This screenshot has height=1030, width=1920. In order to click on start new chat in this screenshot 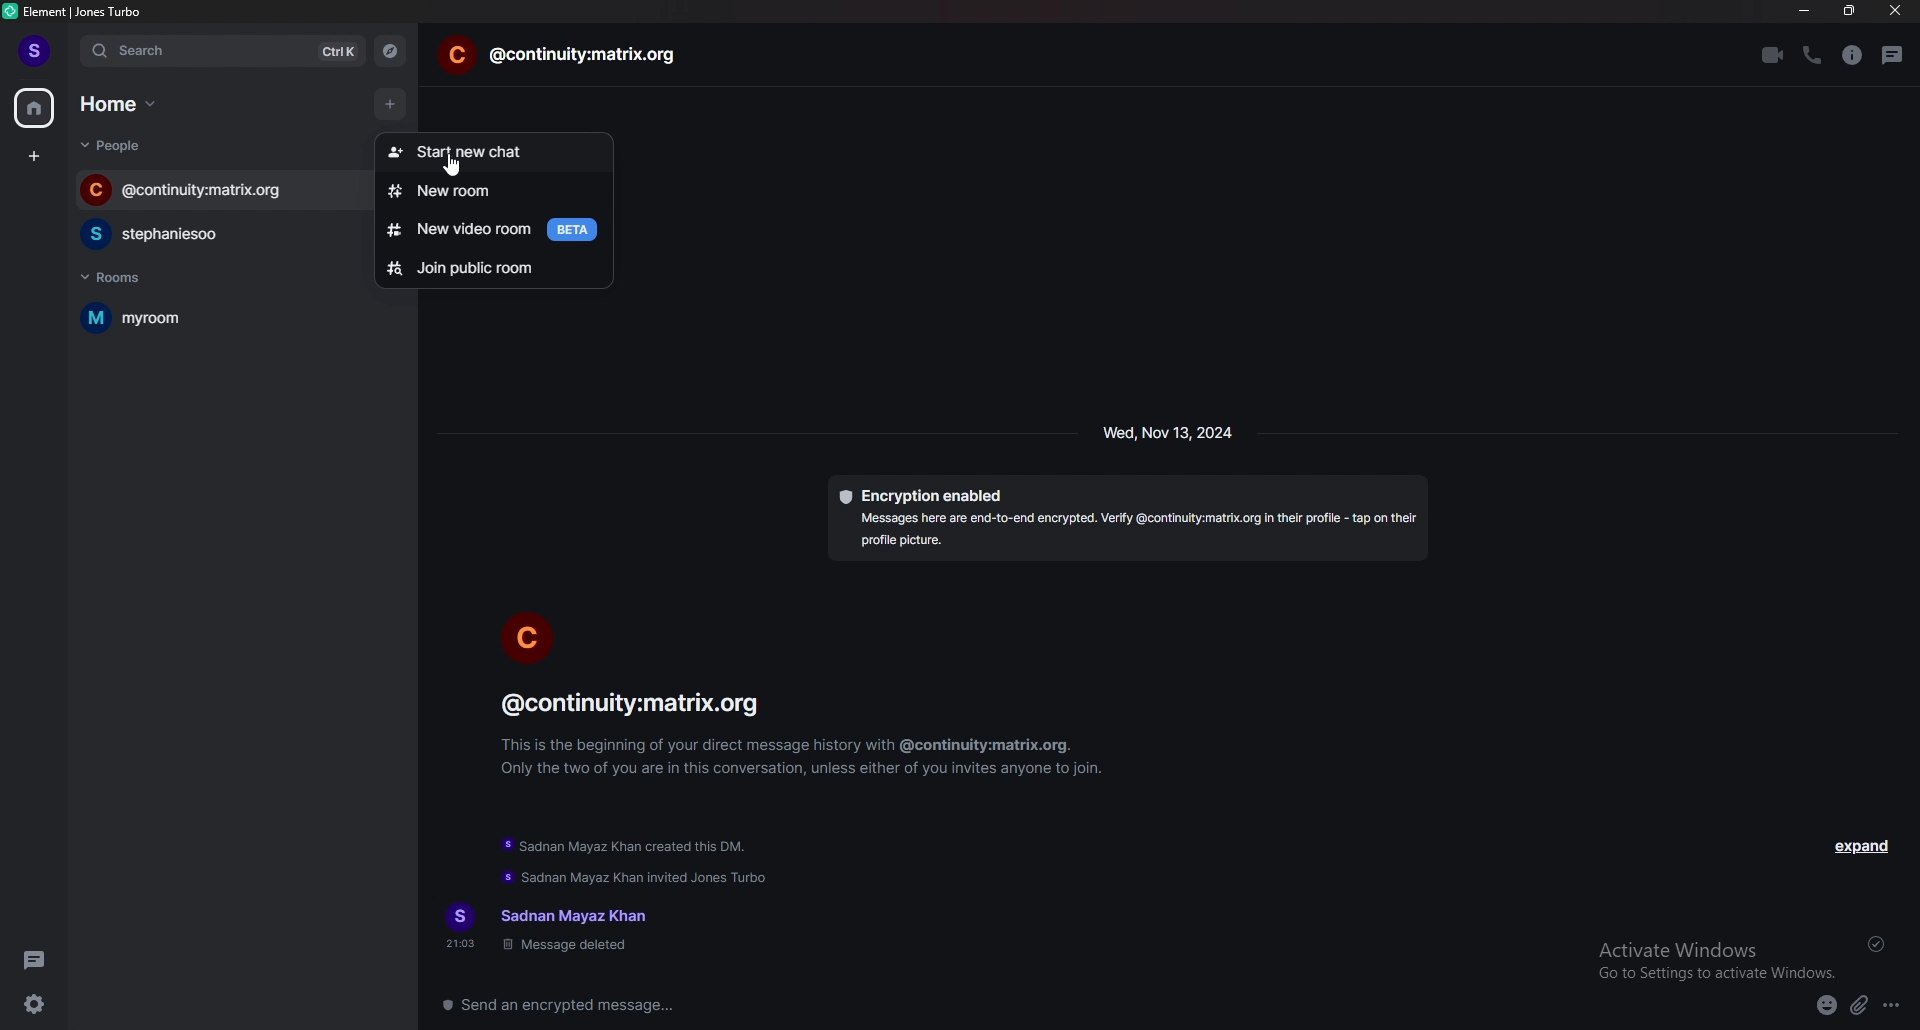, I will do `click(490, 147)`.